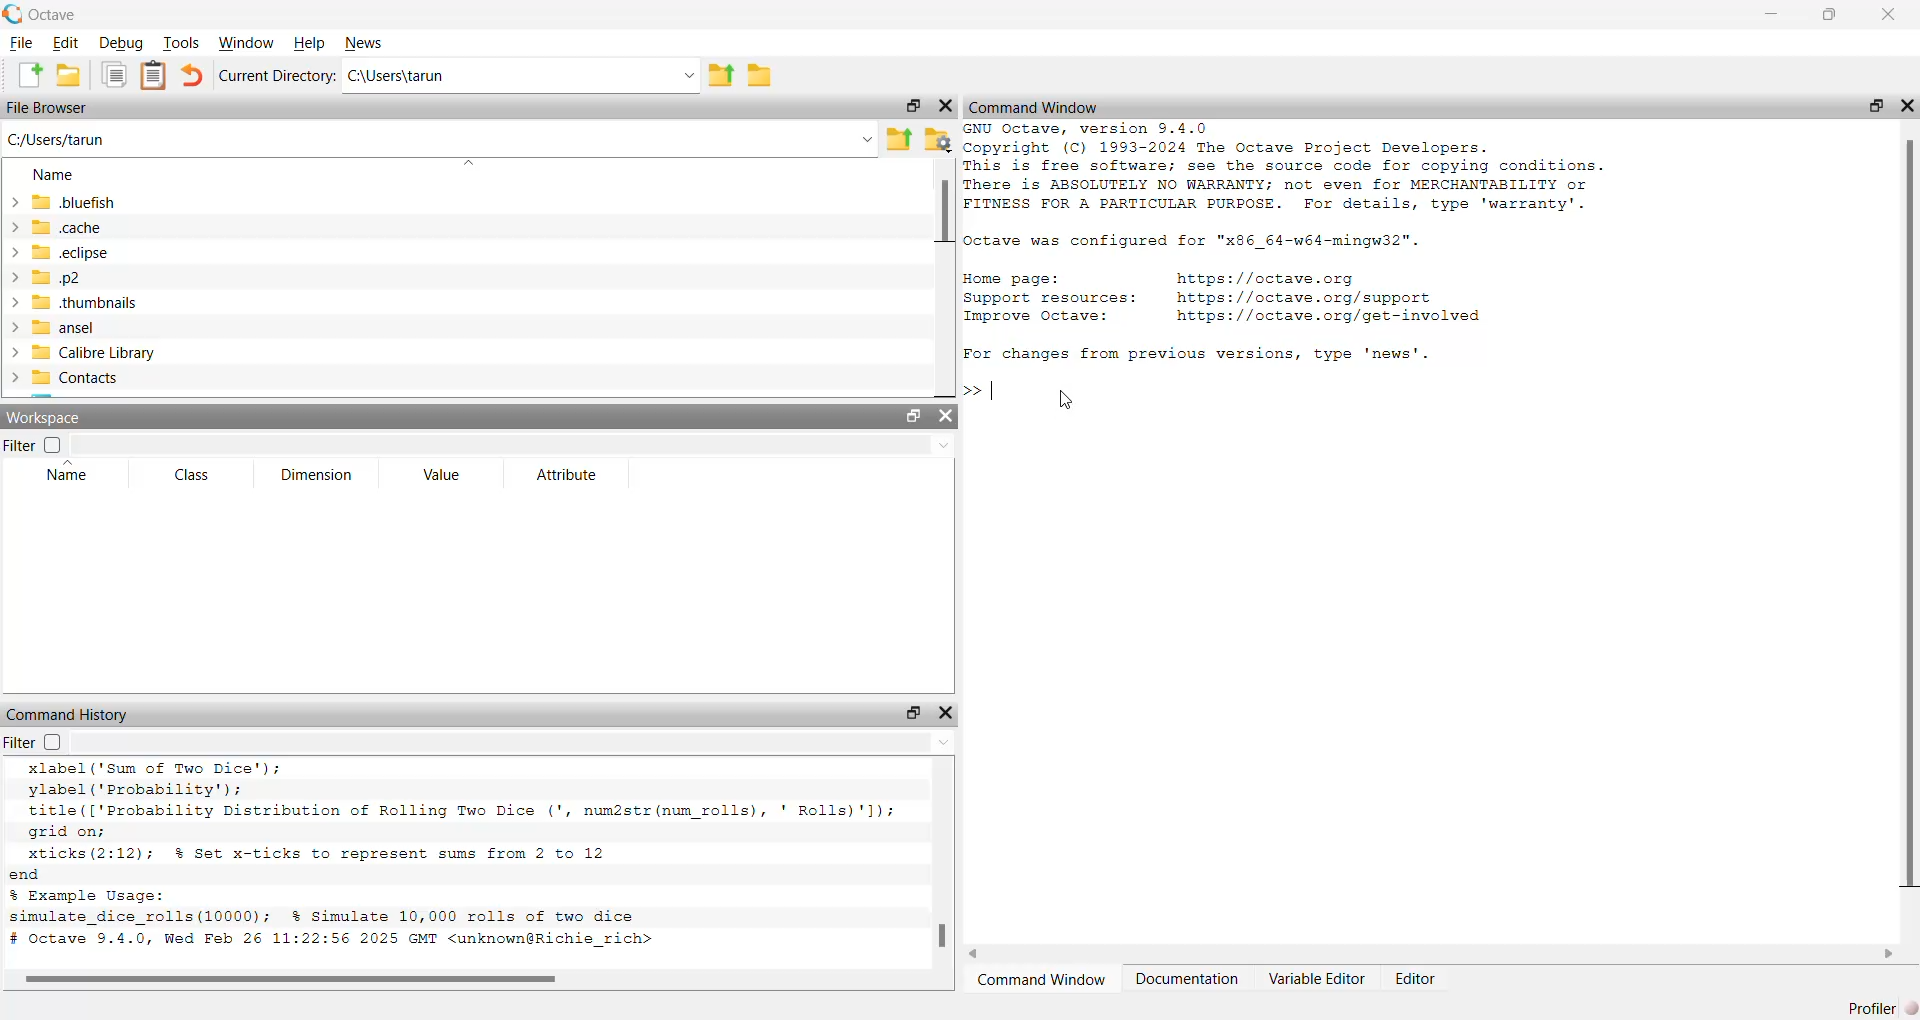 Image resolution: width=1920 pixels, height=1020 pixels. Describe the element at coordinates (65, 44) in the screenshot. I see `Edit` at that location.